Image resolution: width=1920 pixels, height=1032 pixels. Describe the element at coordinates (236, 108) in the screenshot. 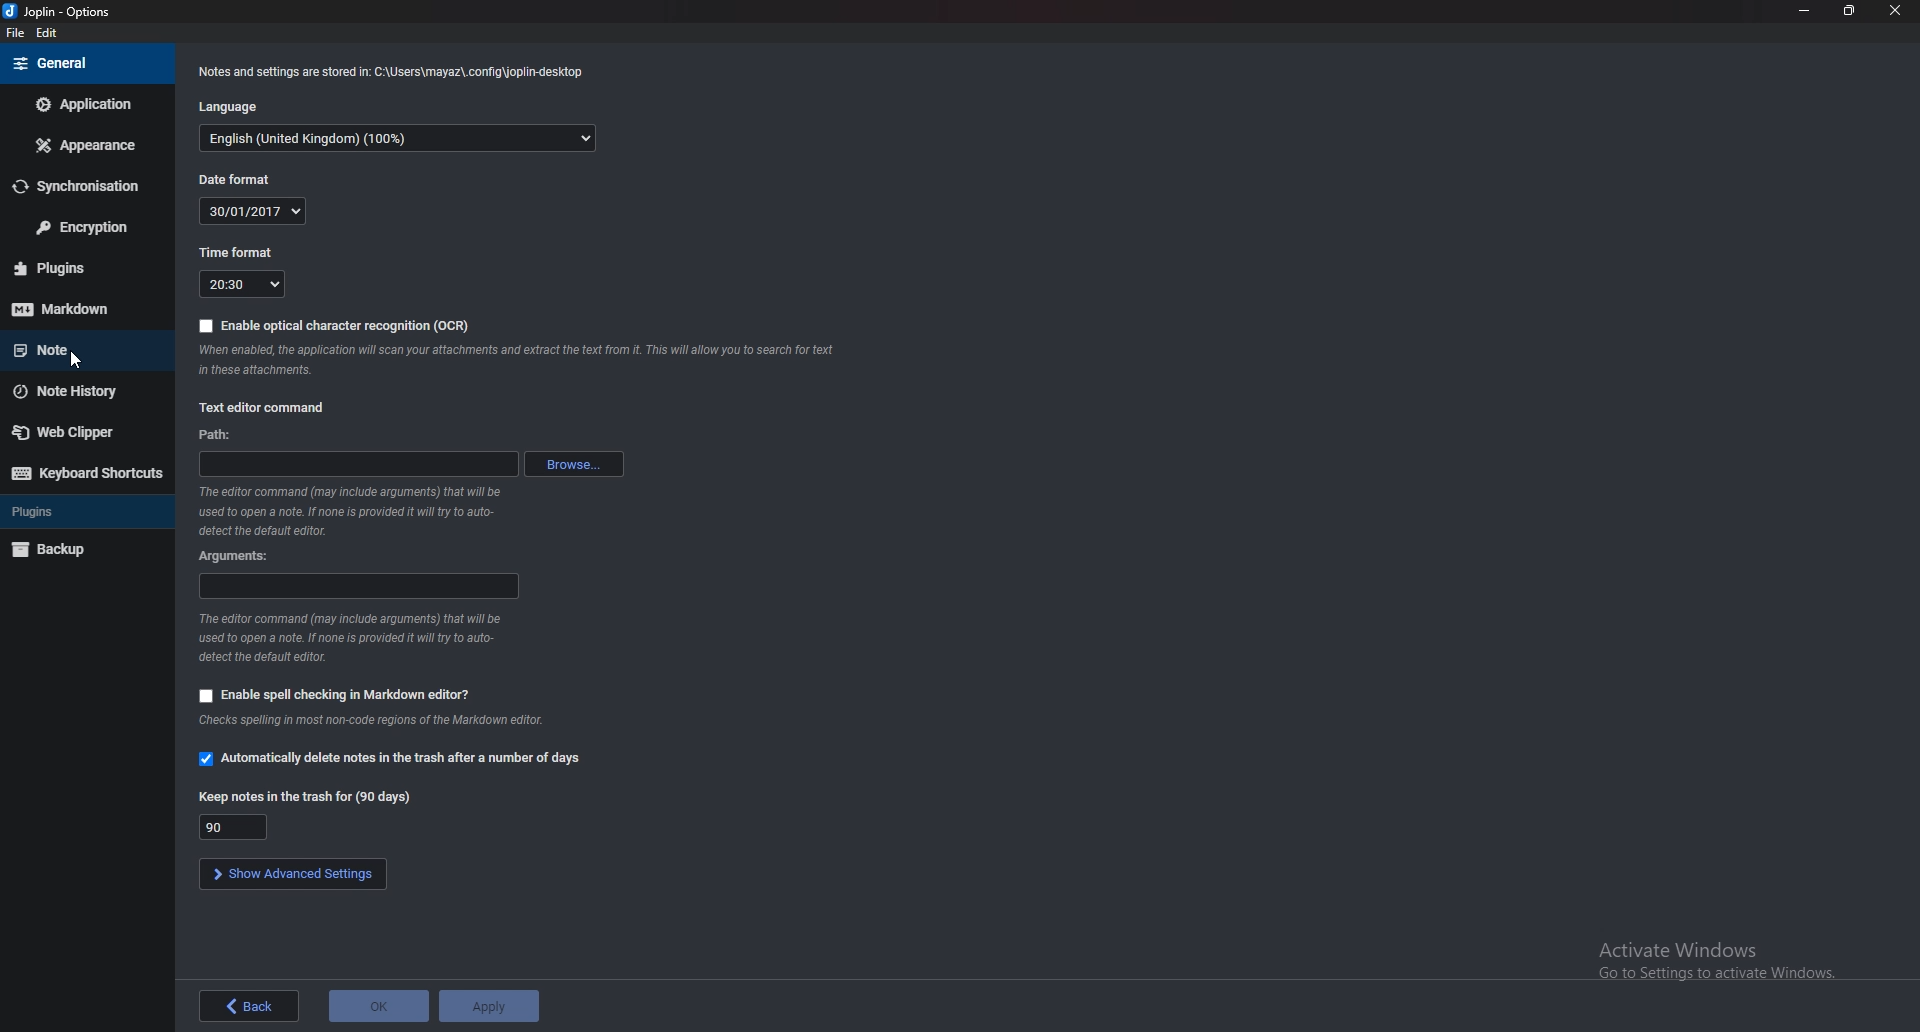

I see `Language` at that location.